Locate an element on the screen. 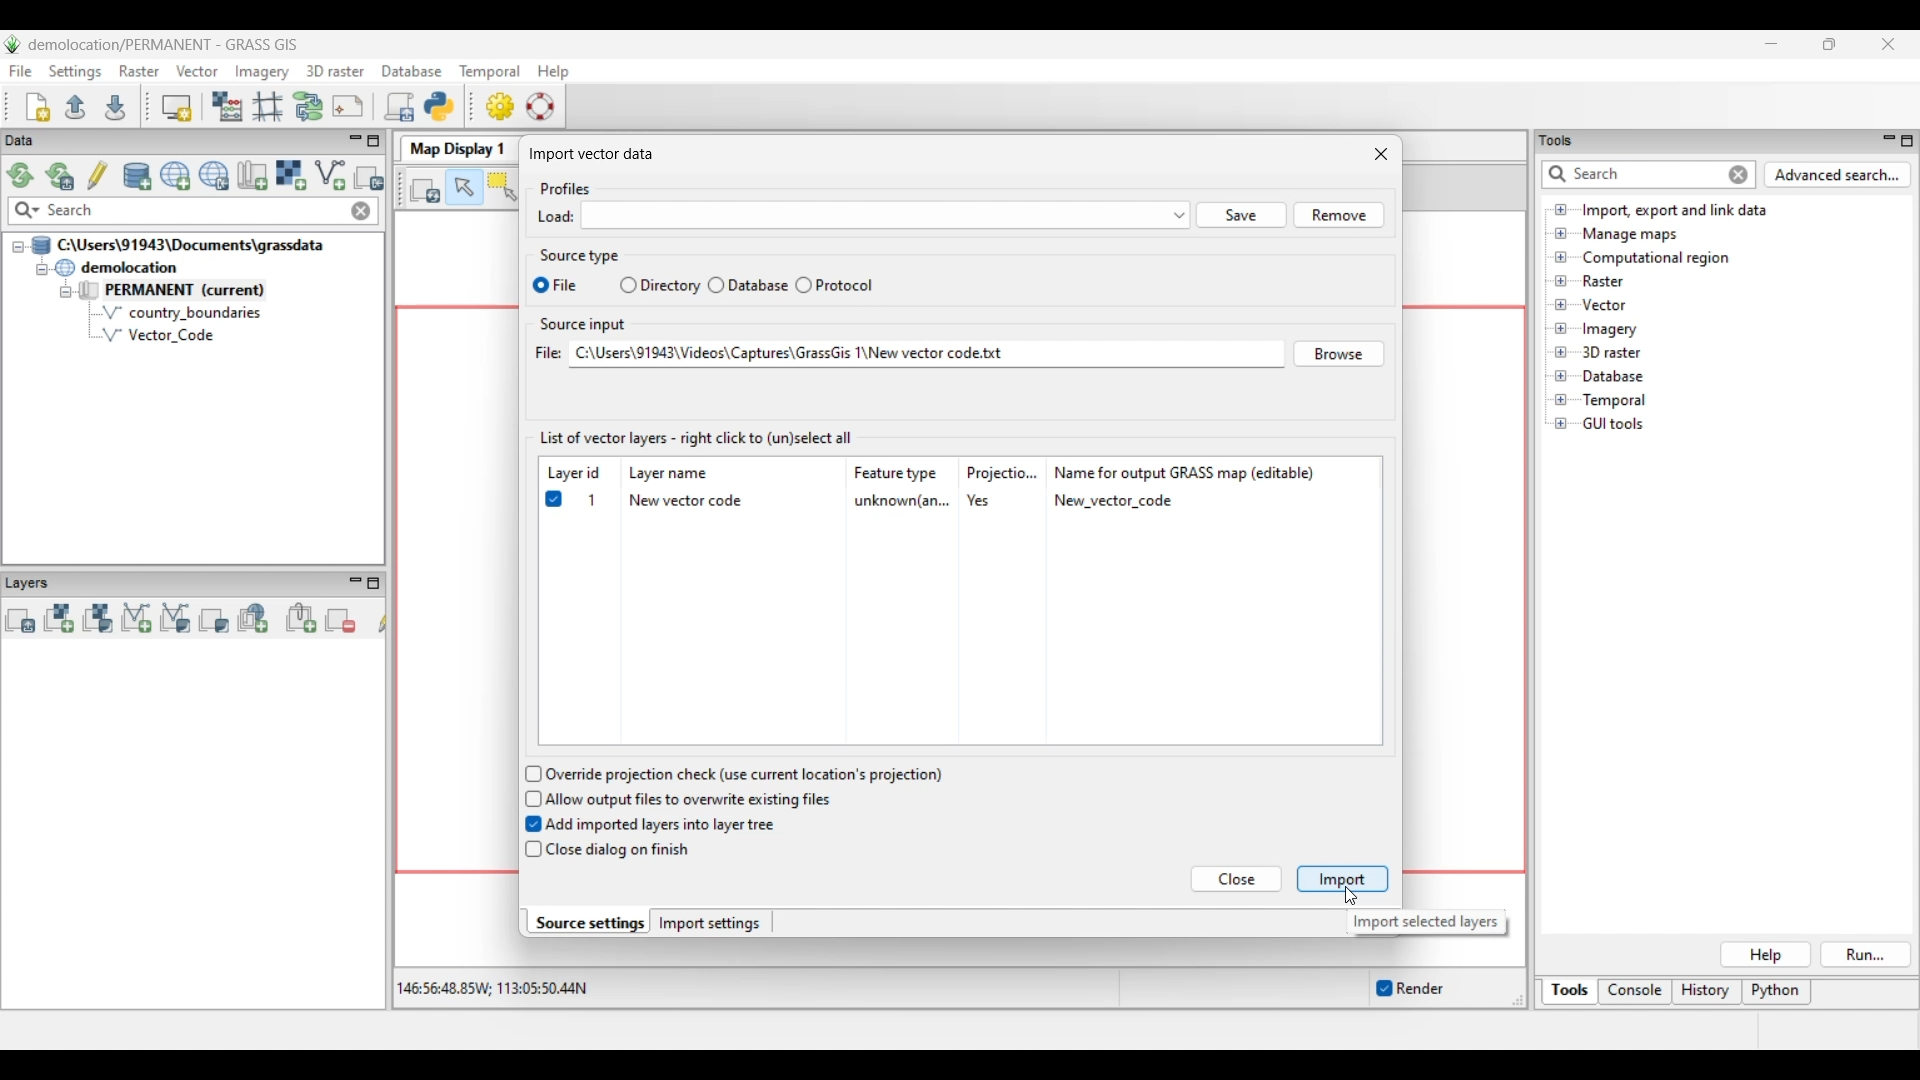 The width and height of the screenshot is (1920, 1080). Layer id is located at coordinates (574, 474).